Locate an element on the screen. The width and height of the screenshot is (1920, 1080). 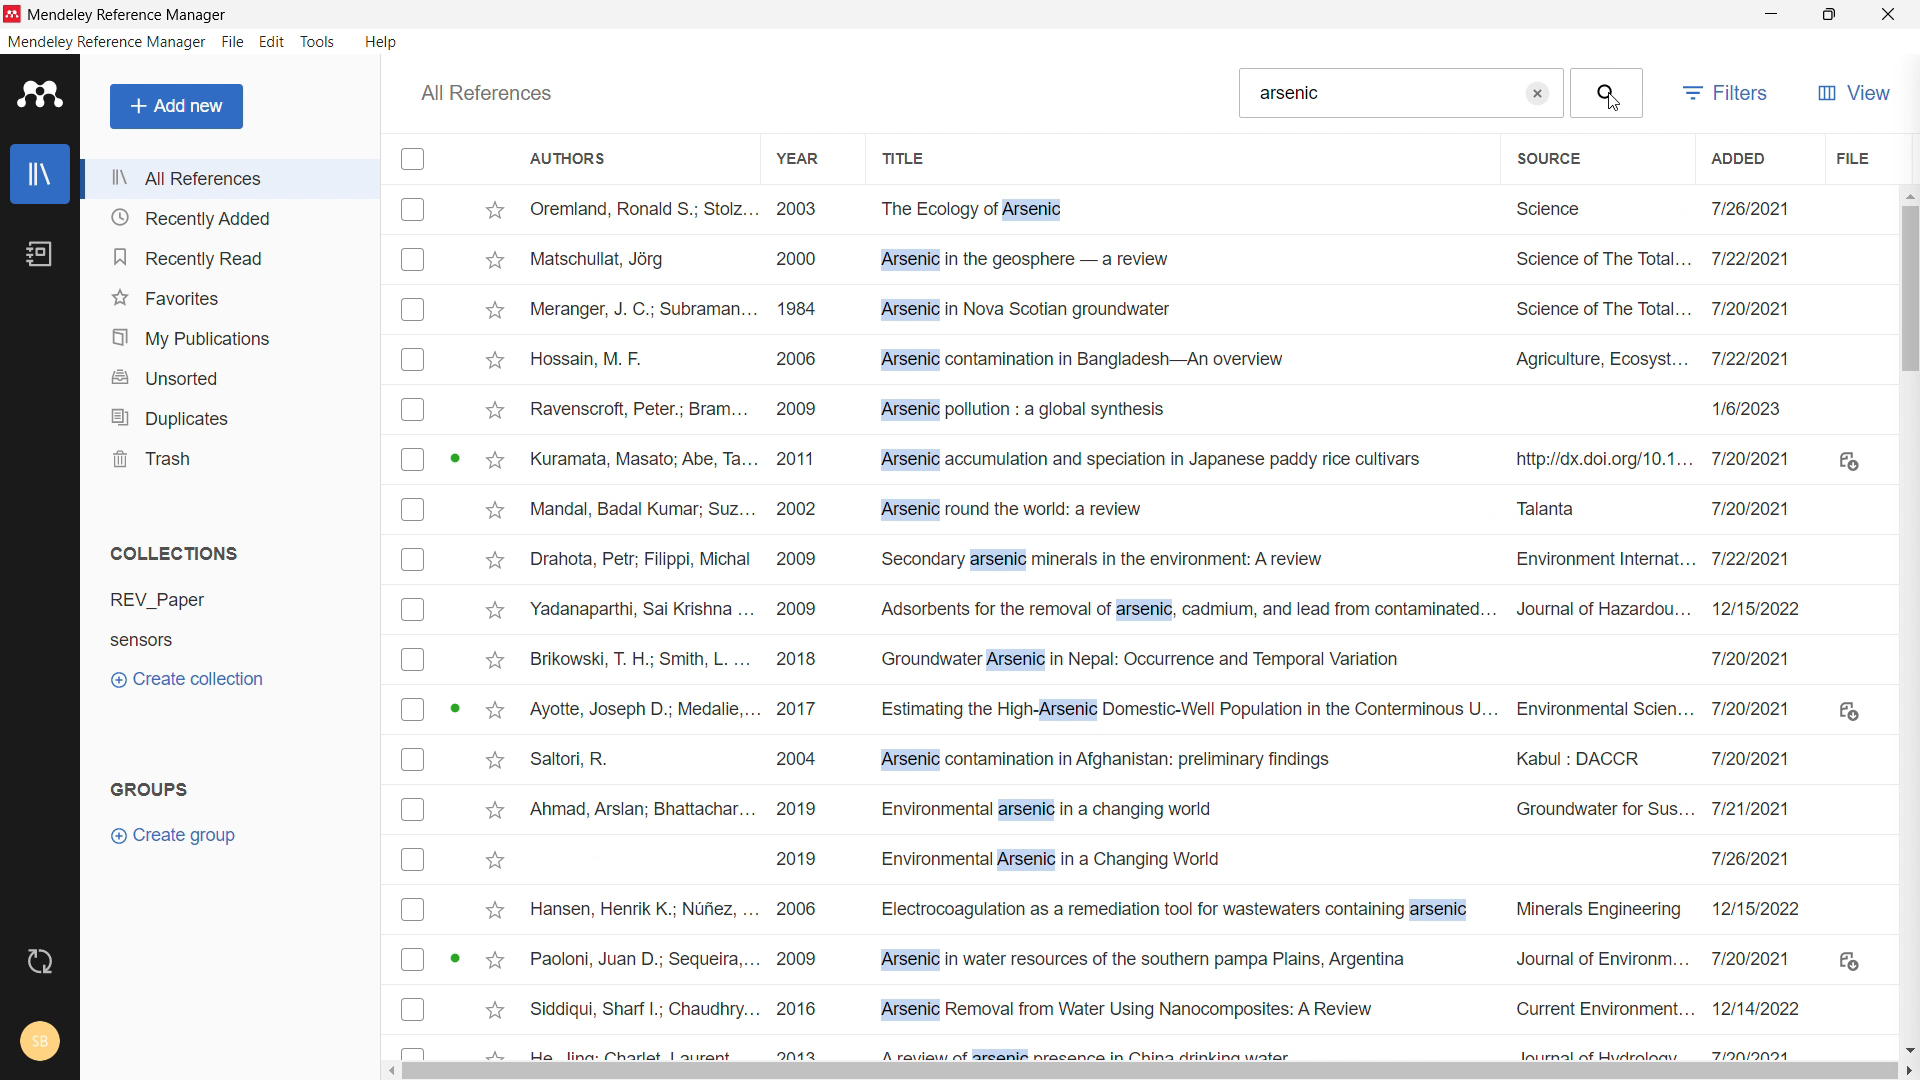
notebook is located at coordinates (40, 255).